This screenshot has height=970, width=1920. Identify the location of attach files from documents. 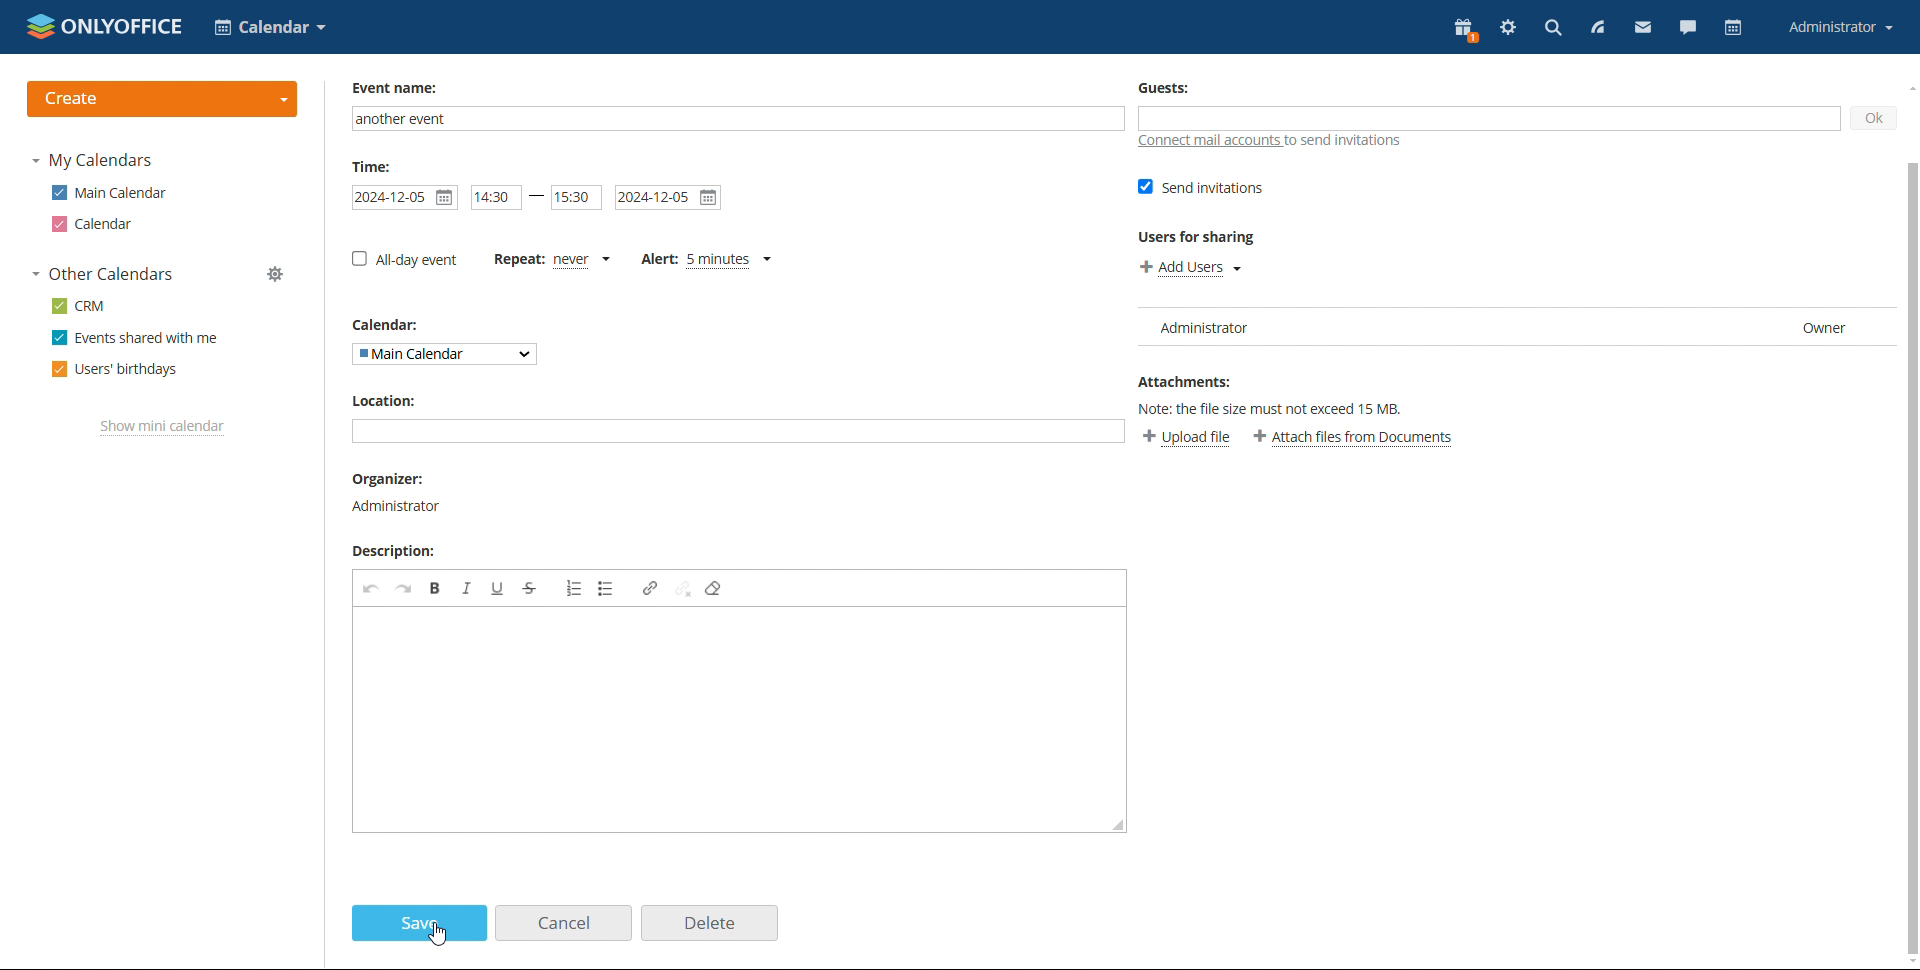
(1358, 436).